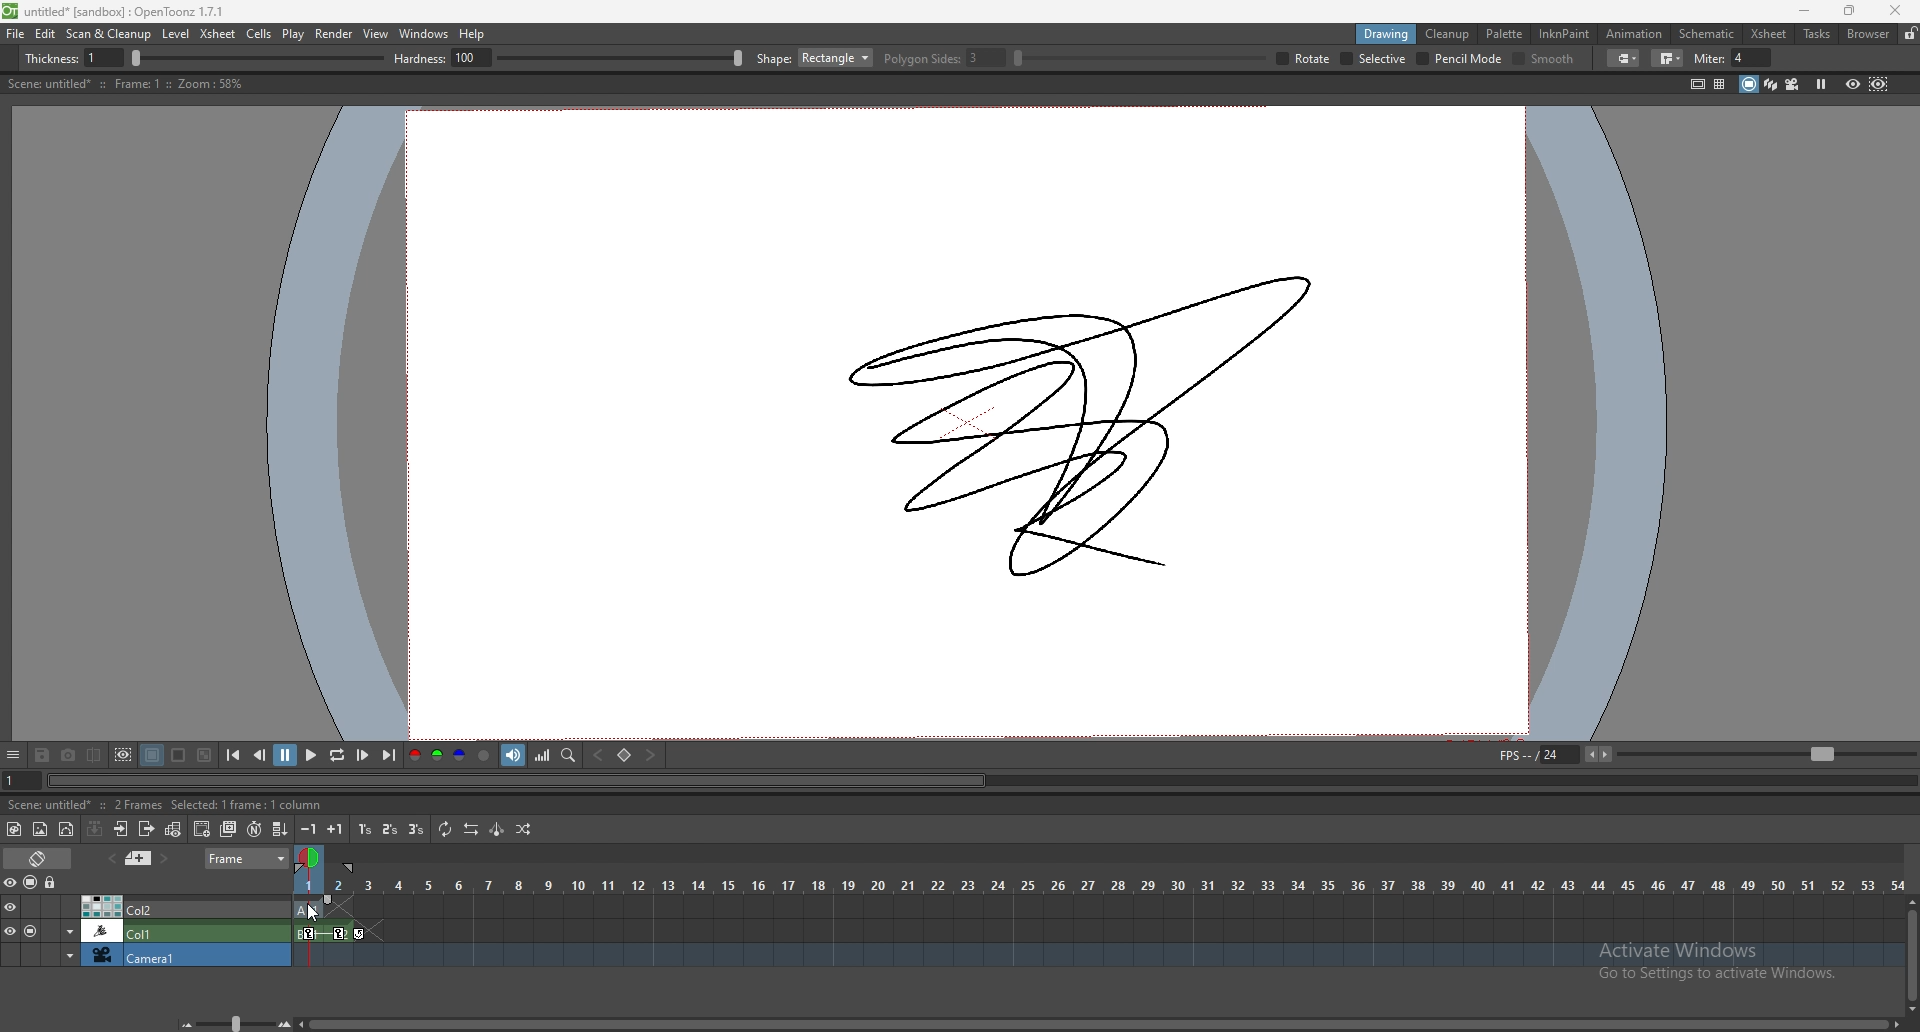  What do you see at coordinates (46, 33) in the screenshot?
I see `edit` at bounding box center [46, 33].